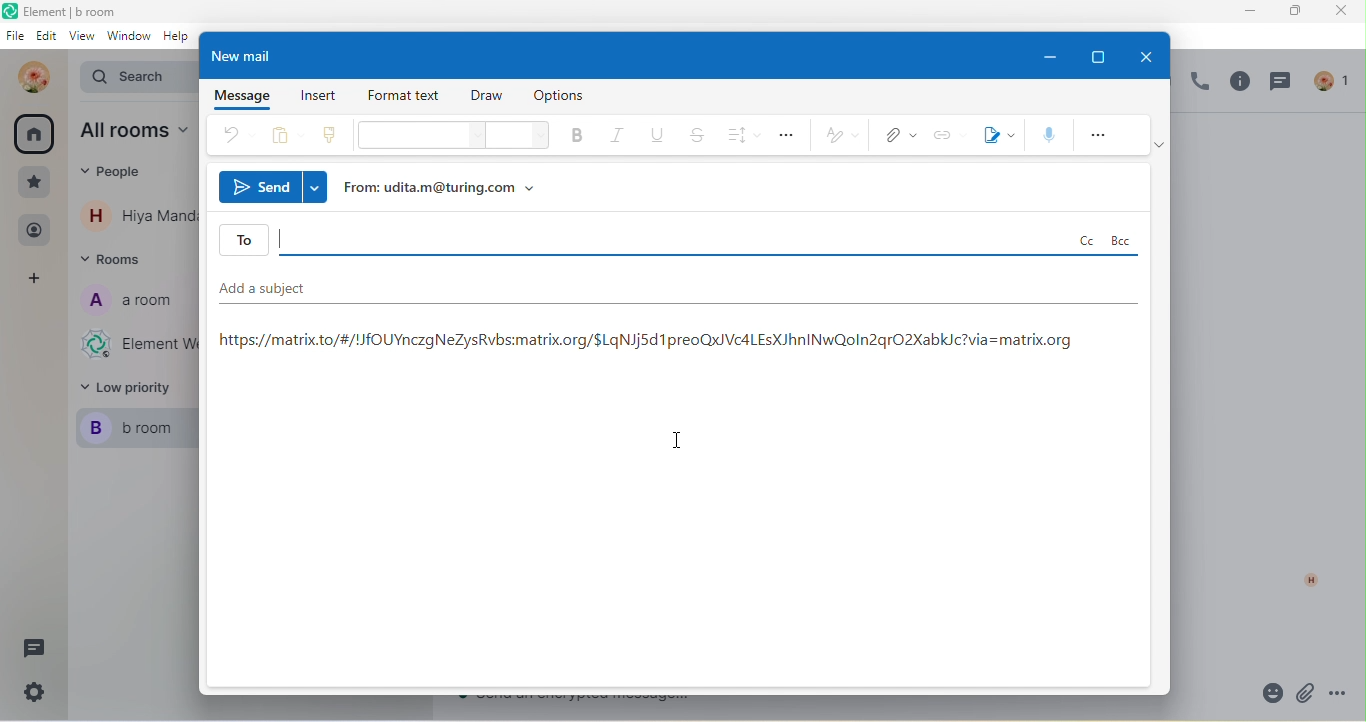  What do you see at coordinates (130, 305) in the screenshot?
I see `a room` at bounding box center [130, 305].